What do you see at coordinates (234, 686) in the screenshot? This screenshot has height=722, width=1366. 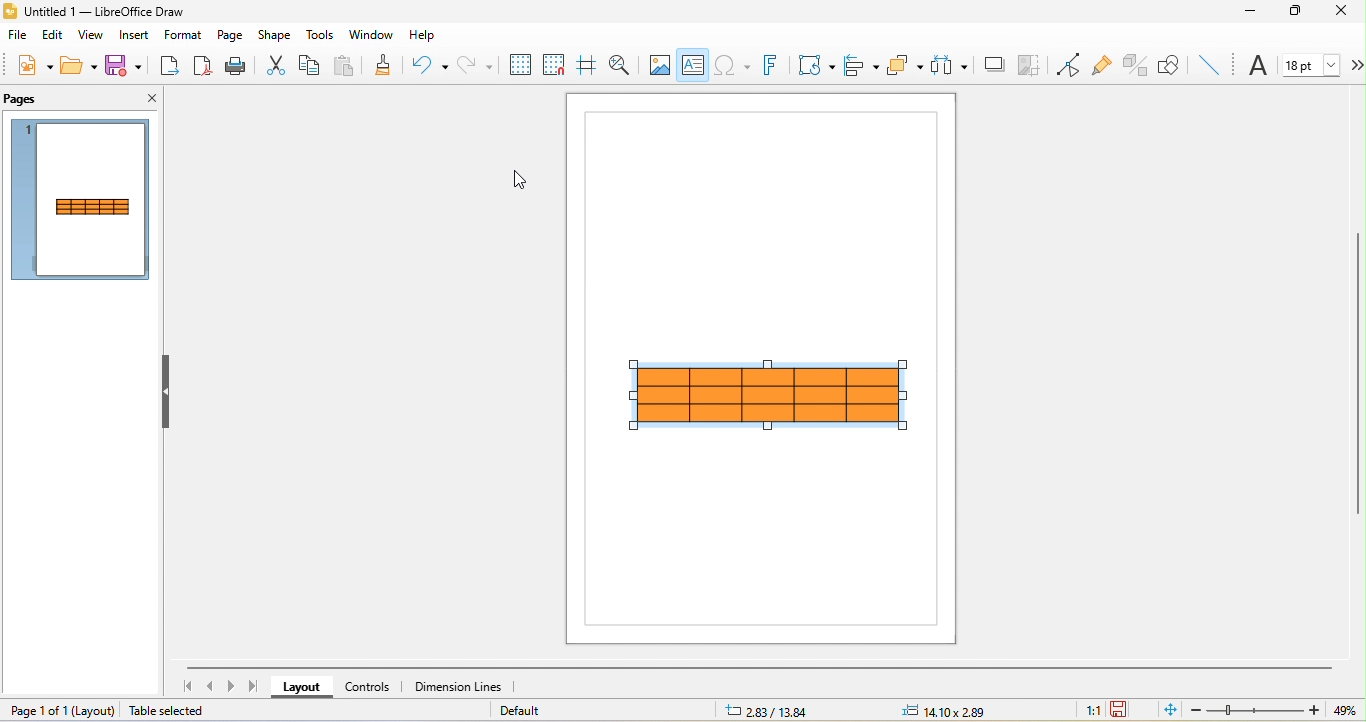 I see `next page` at bounding box center [234, 686].